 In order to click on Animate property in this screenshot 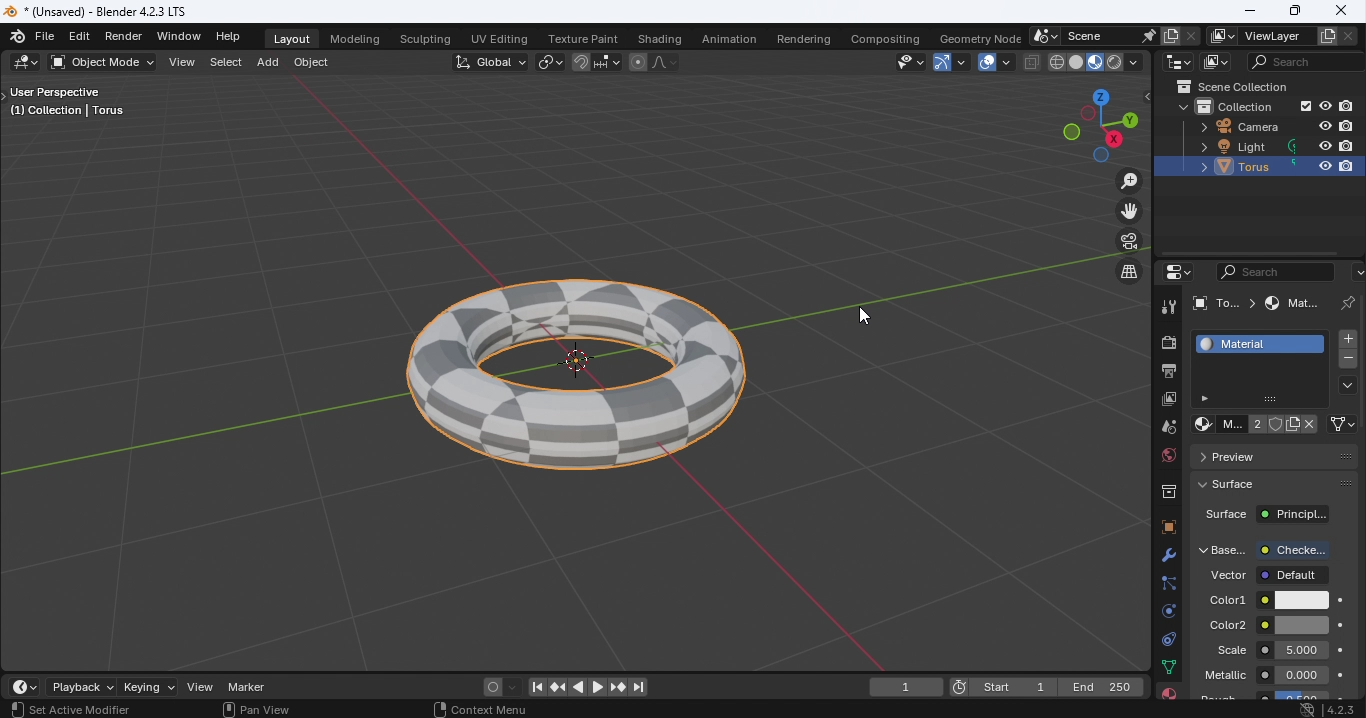, I will do `click(1342, 677)`.